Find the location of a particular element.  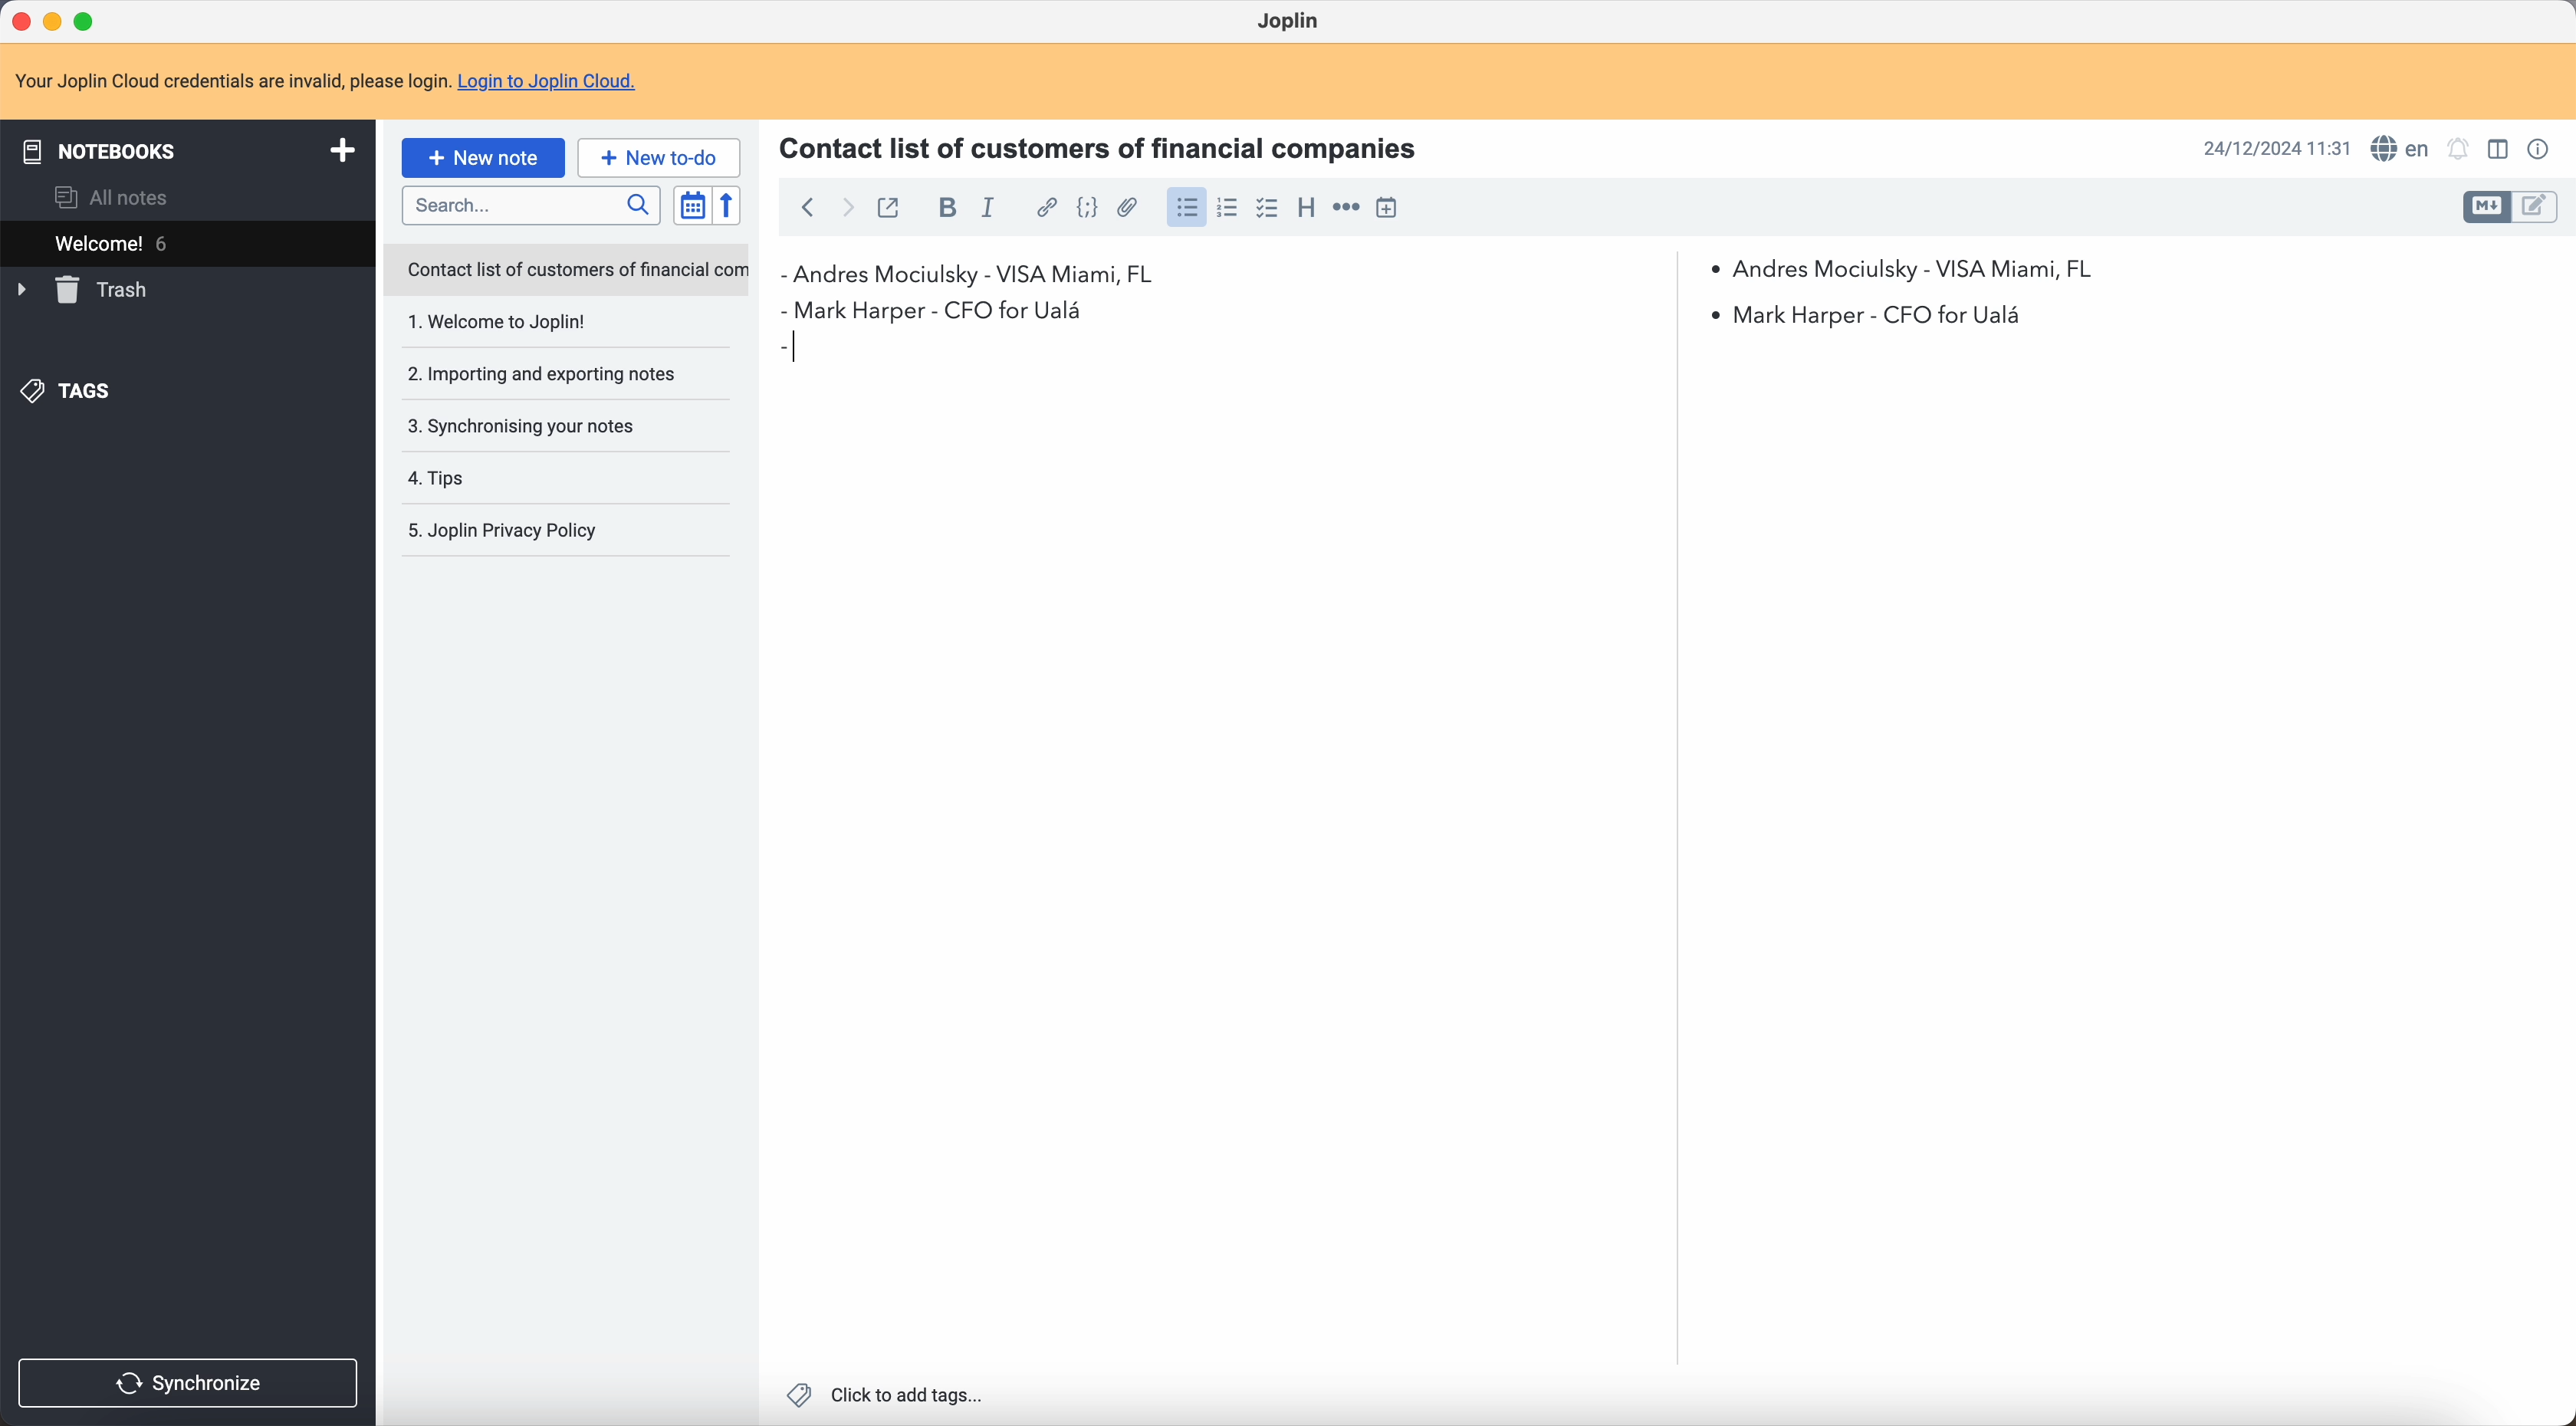

scroll bar is located at coordinates (2560, 448).